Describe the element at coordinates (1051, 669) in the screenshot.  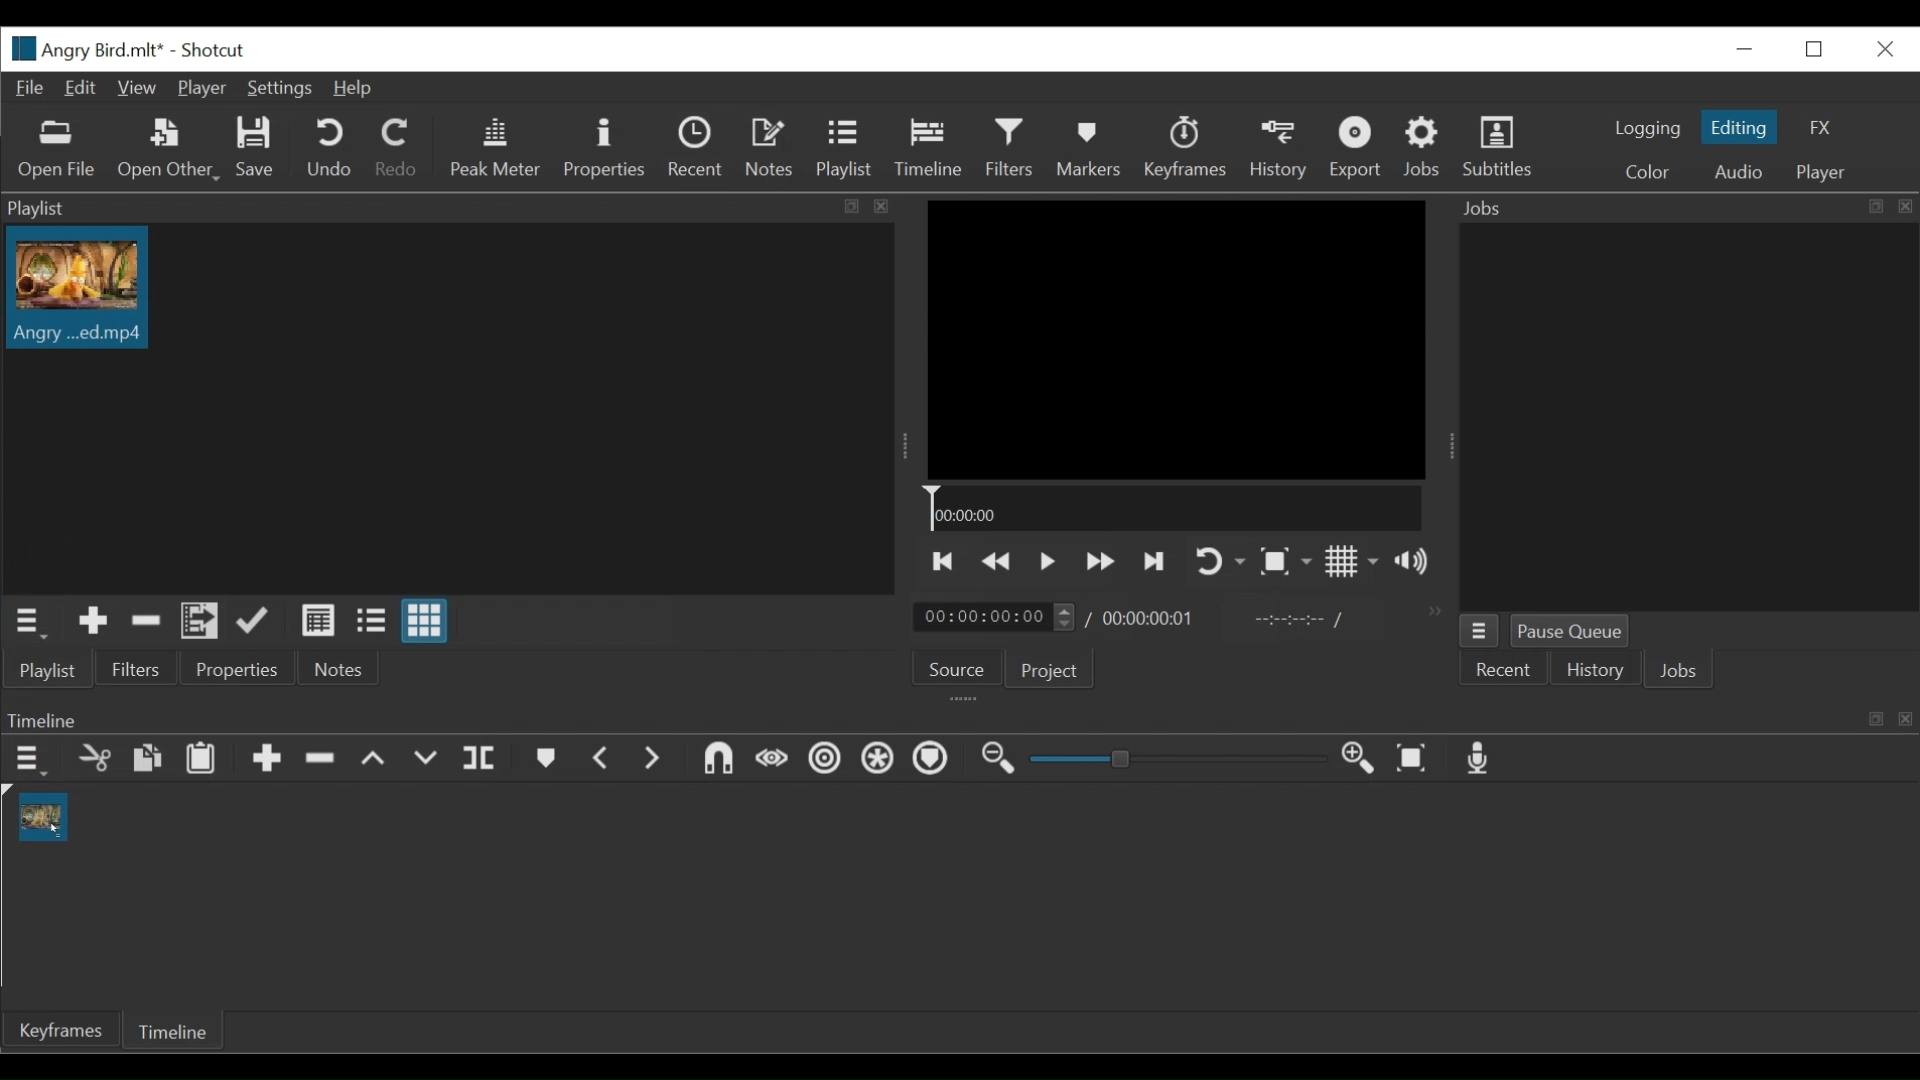
I see `Projects` at that location.